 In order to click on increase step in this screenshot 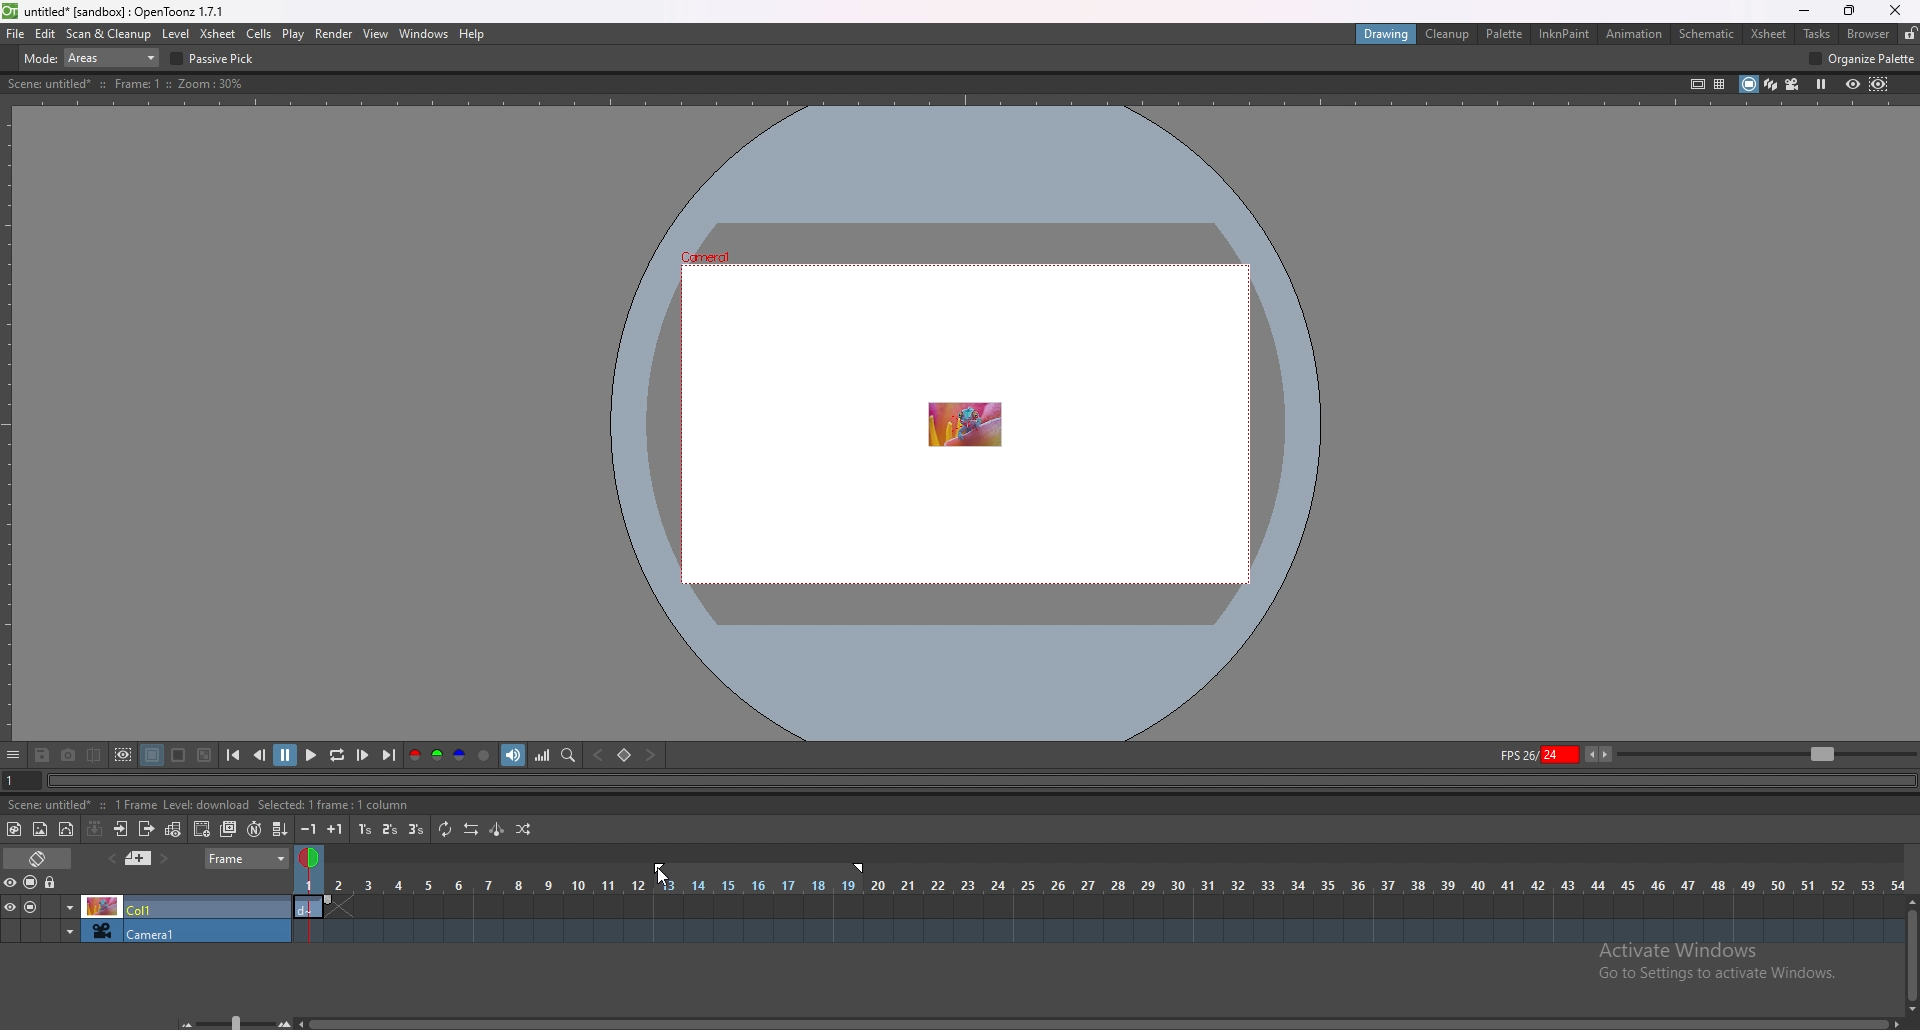, I will do `click(335, 829)`.